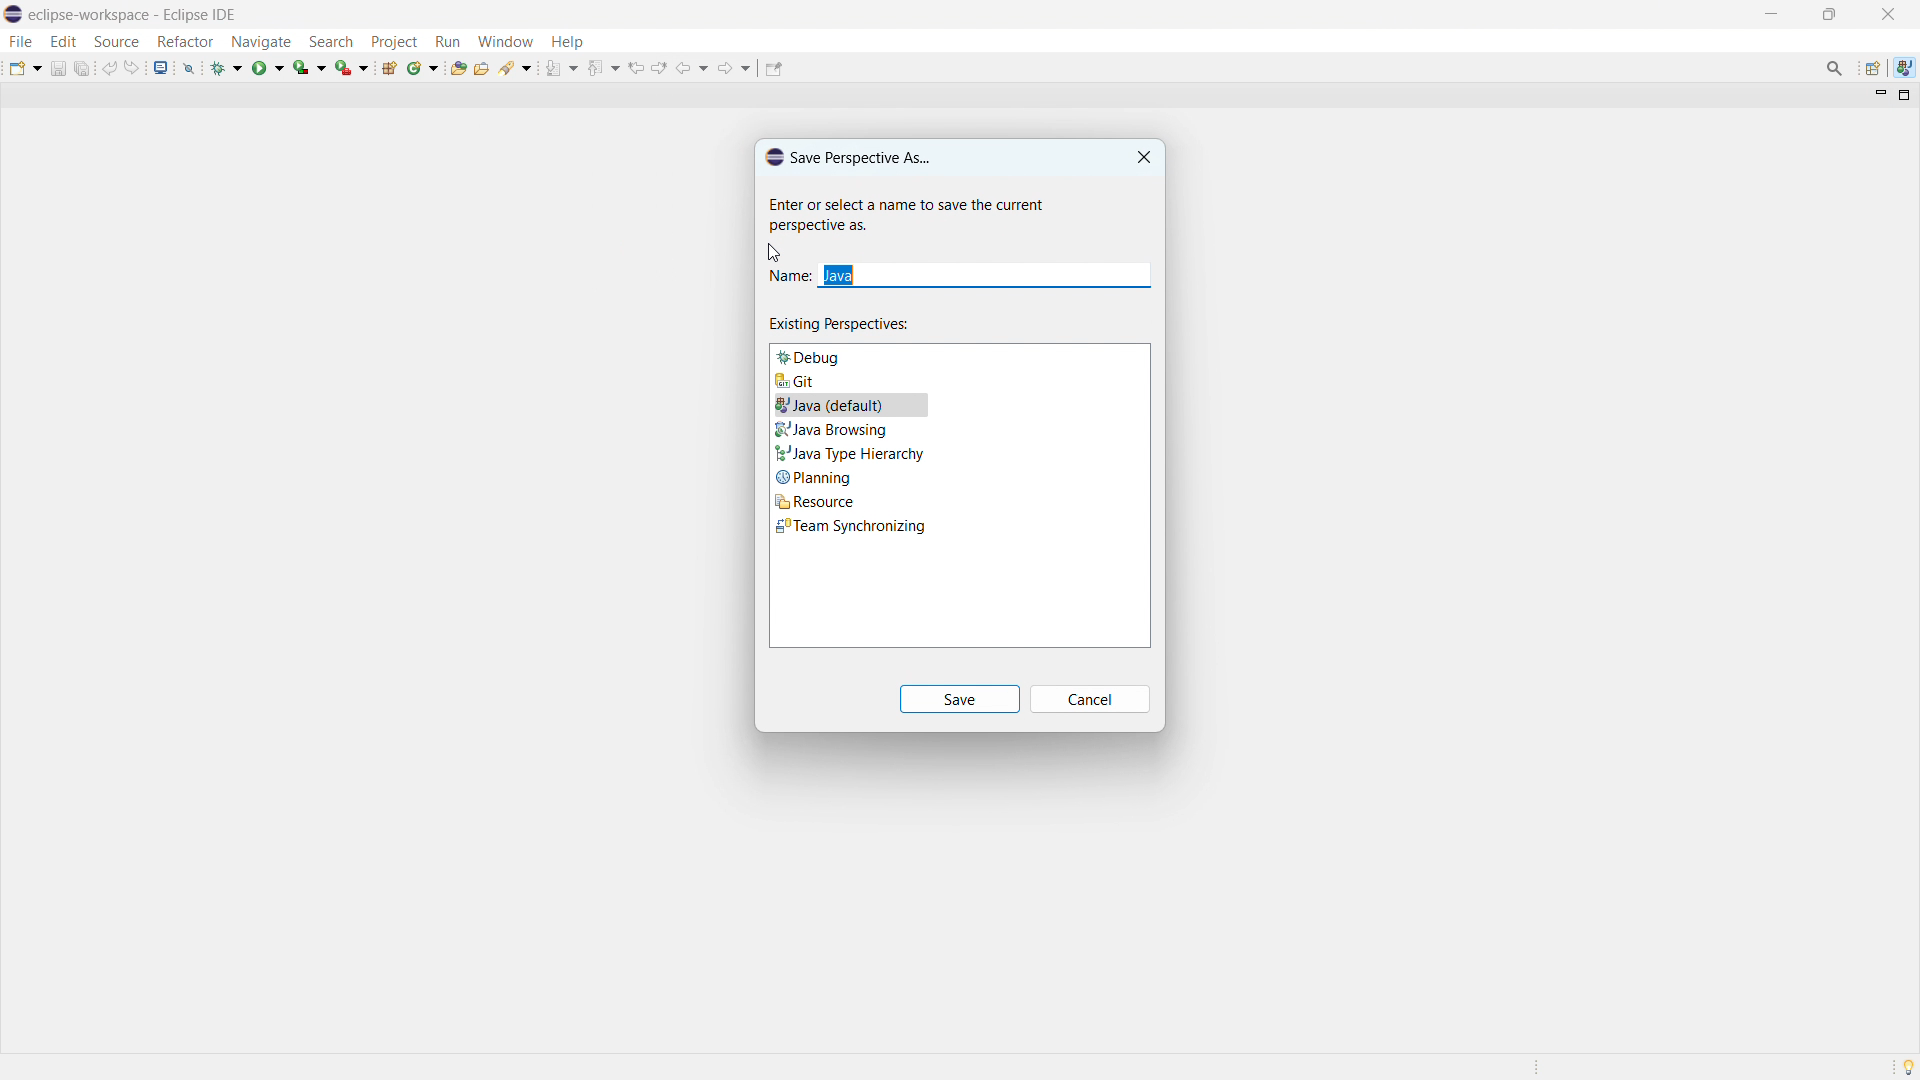 This screenshot has height=1080, width=1920. I want to click on save, so click(960, 699).